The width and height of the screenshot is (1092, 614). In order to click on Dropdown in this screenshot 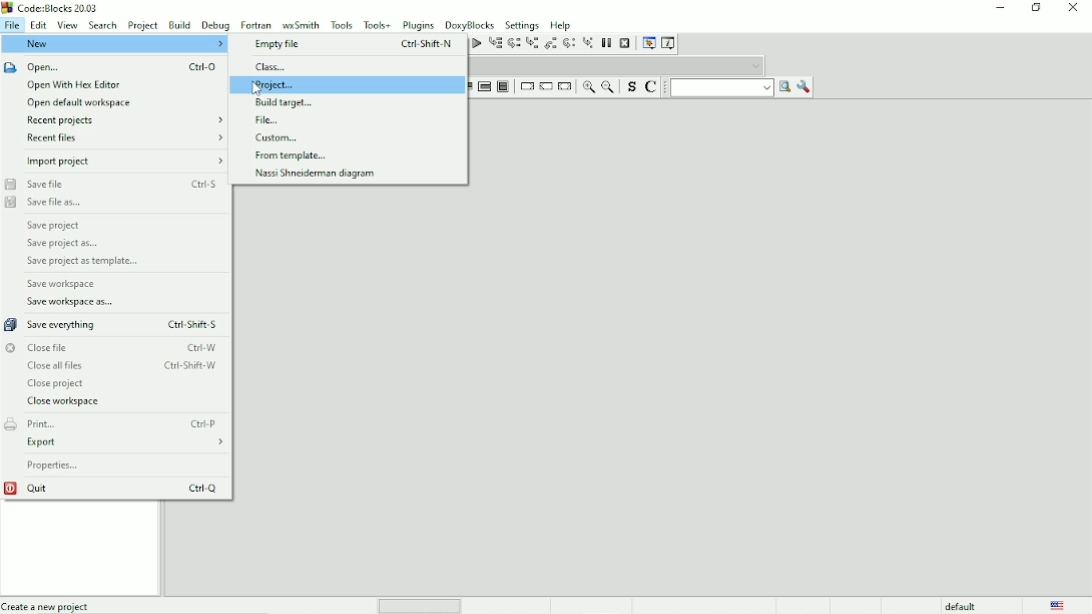, I will do `click(618, 65)`.